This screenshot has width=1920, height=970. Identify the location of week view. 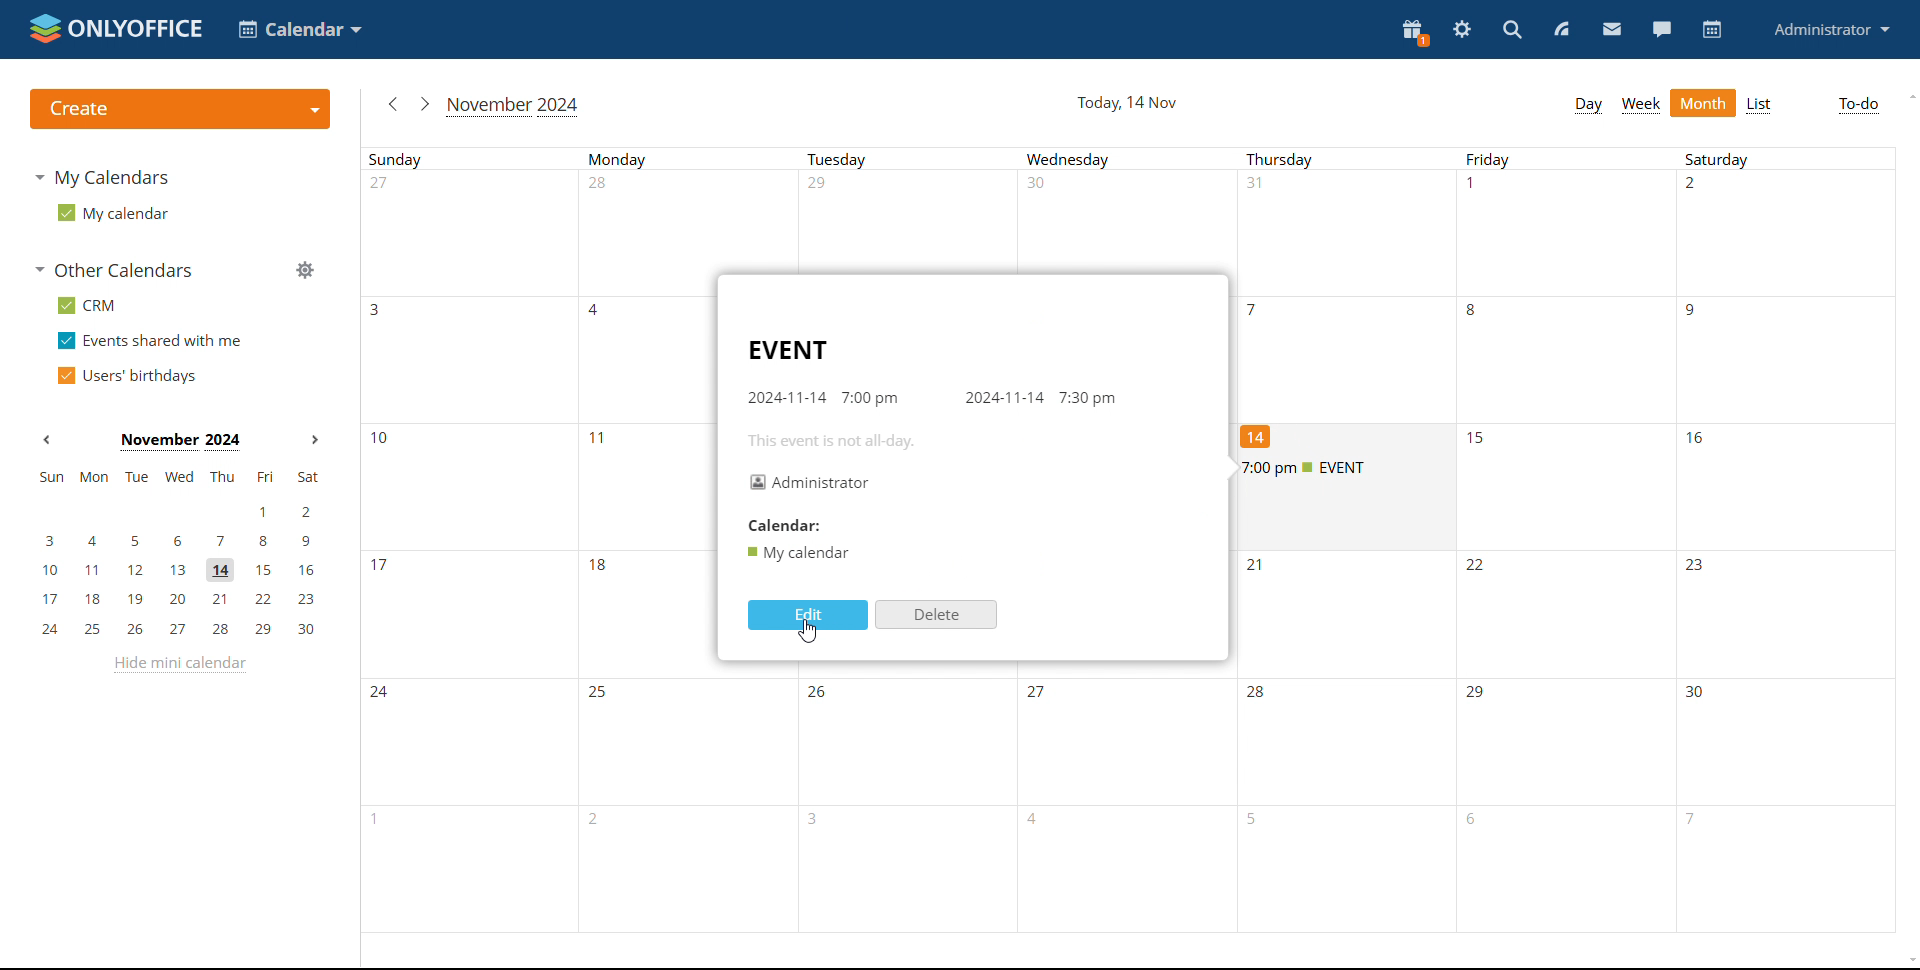
(1640, 104).